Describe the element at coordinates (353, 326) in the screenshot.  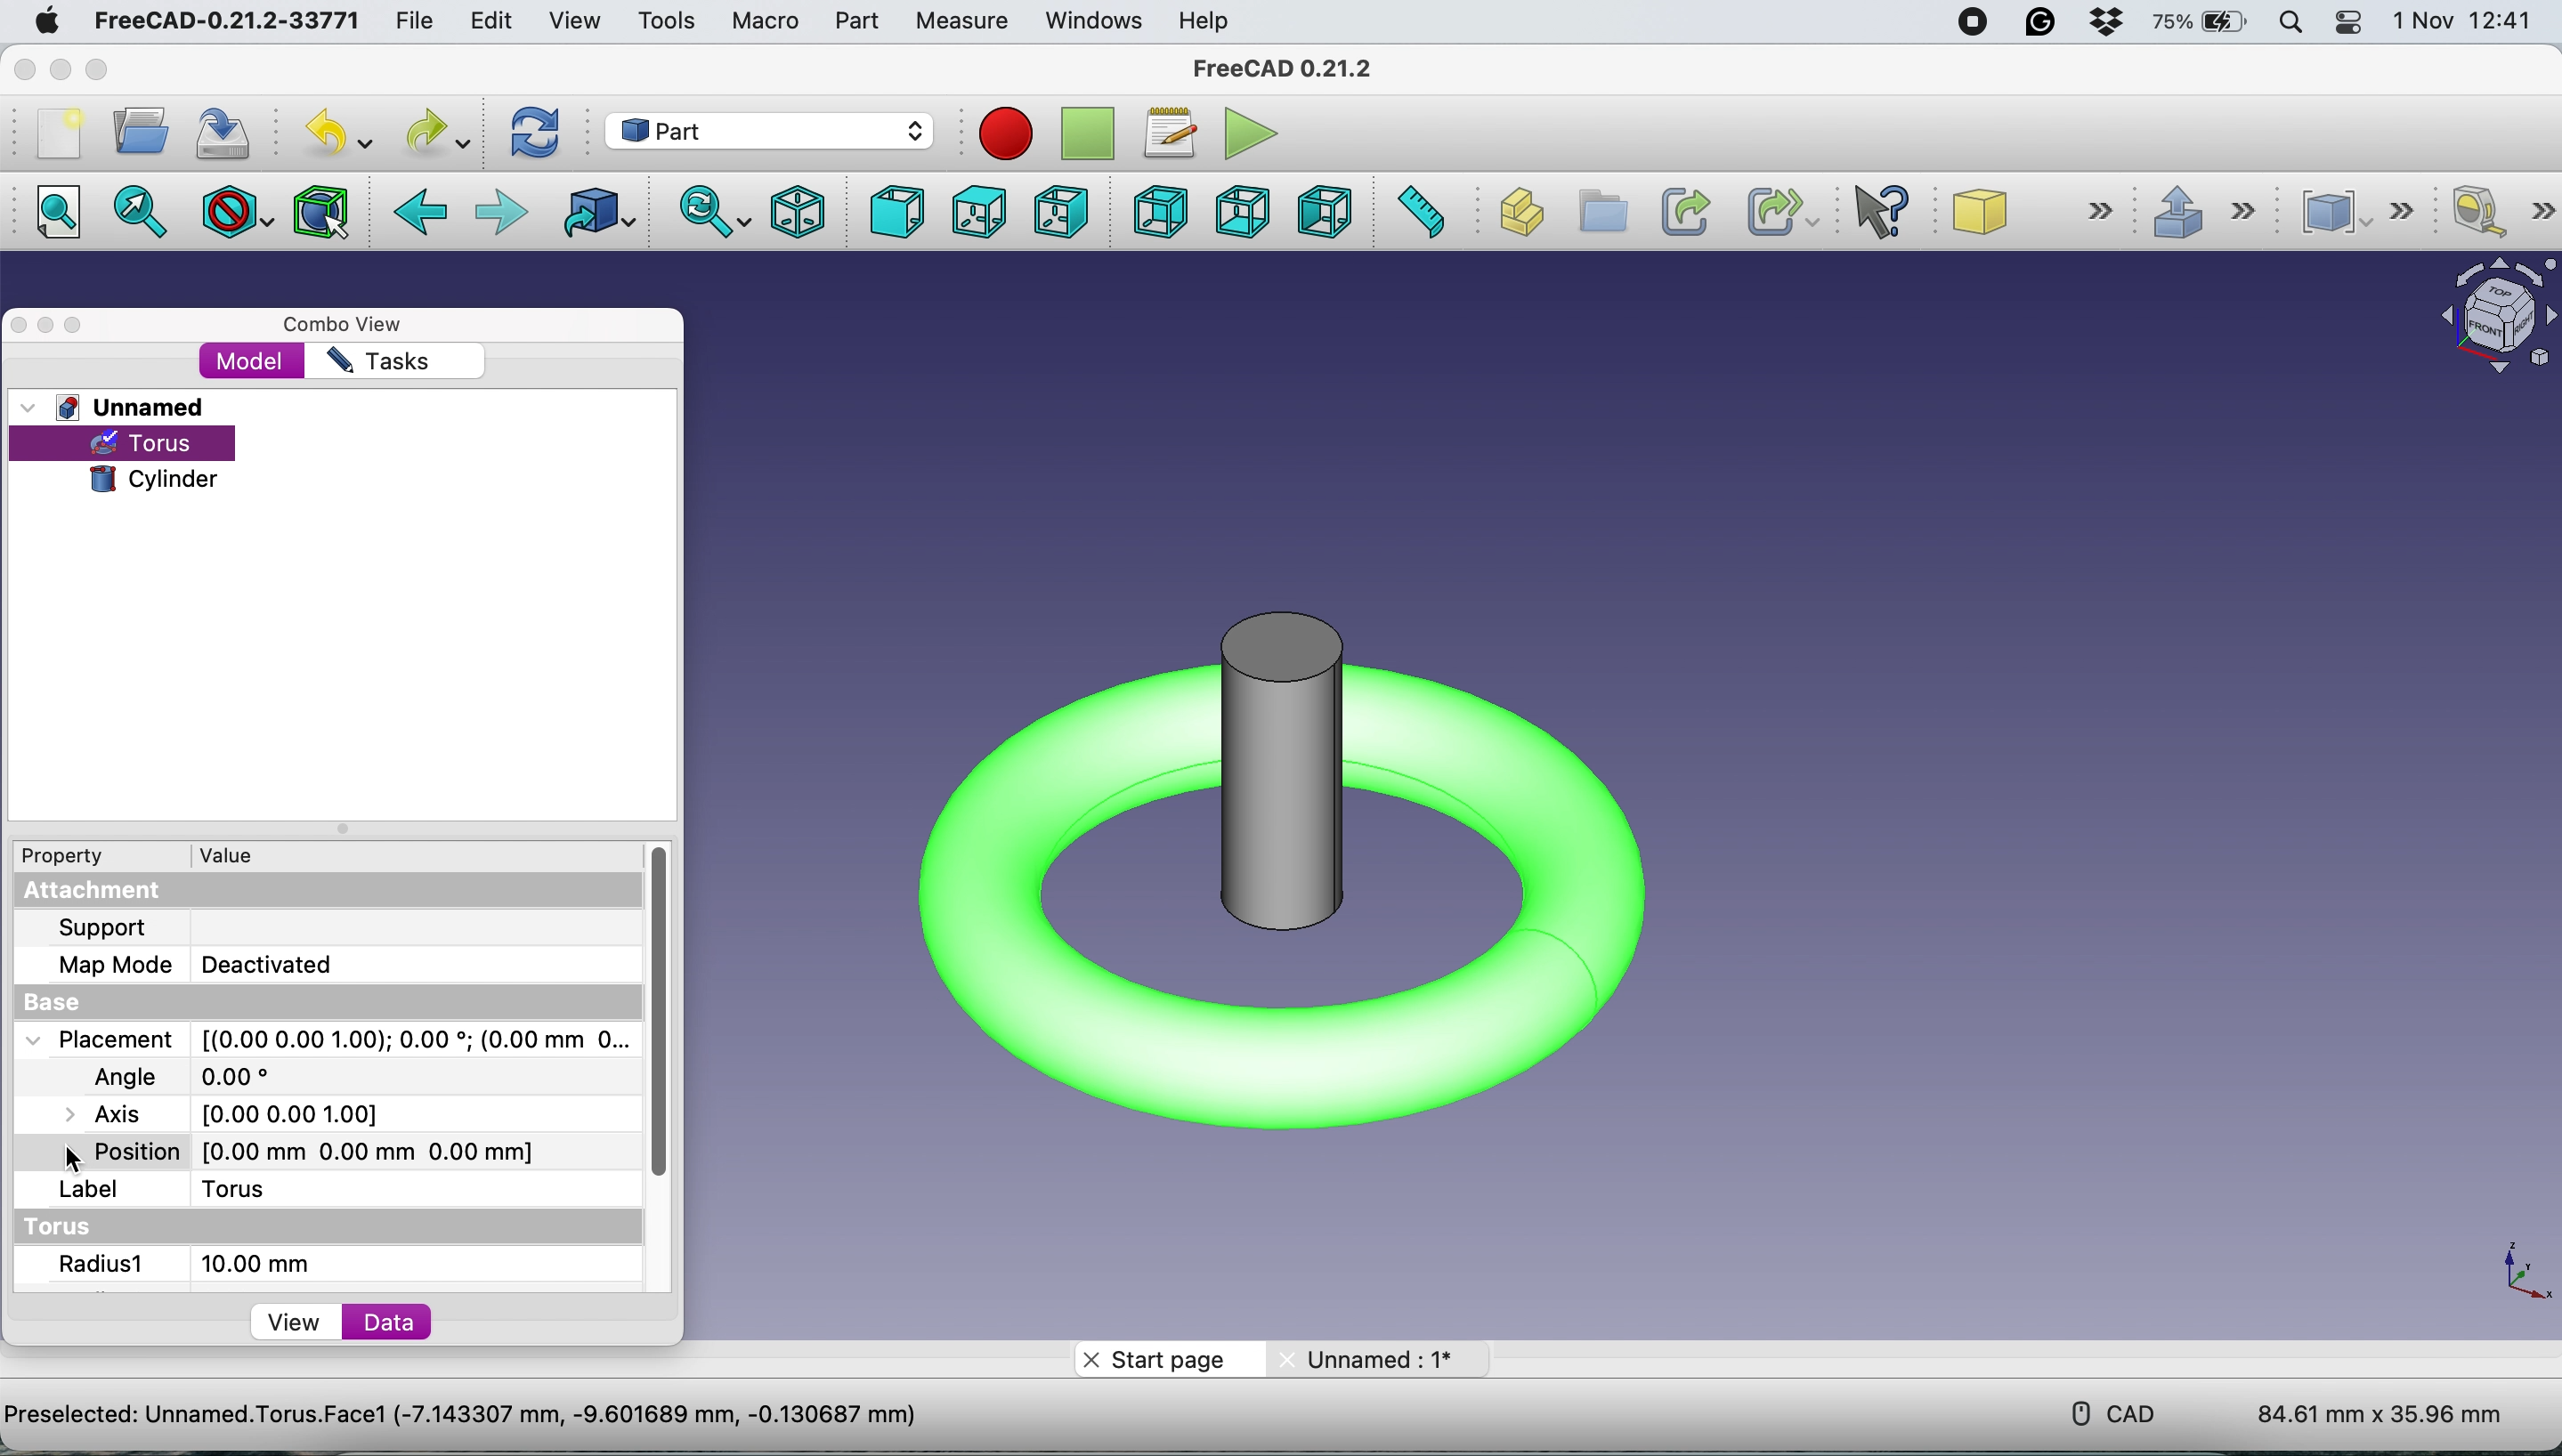
I see `combo view` at that location.